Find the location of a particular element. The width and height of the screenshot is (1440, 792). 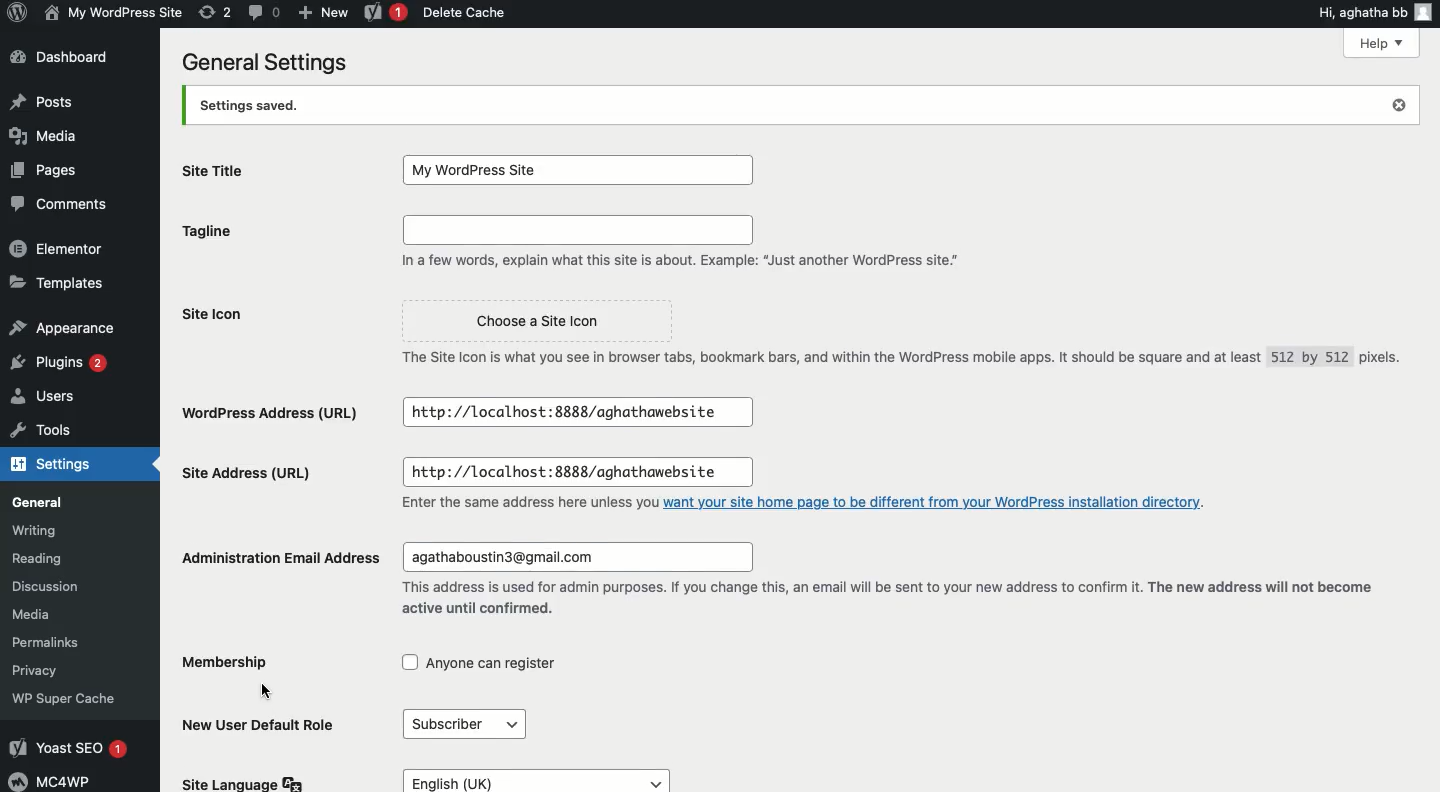

Administration email address is located at coordinates (278, 554).